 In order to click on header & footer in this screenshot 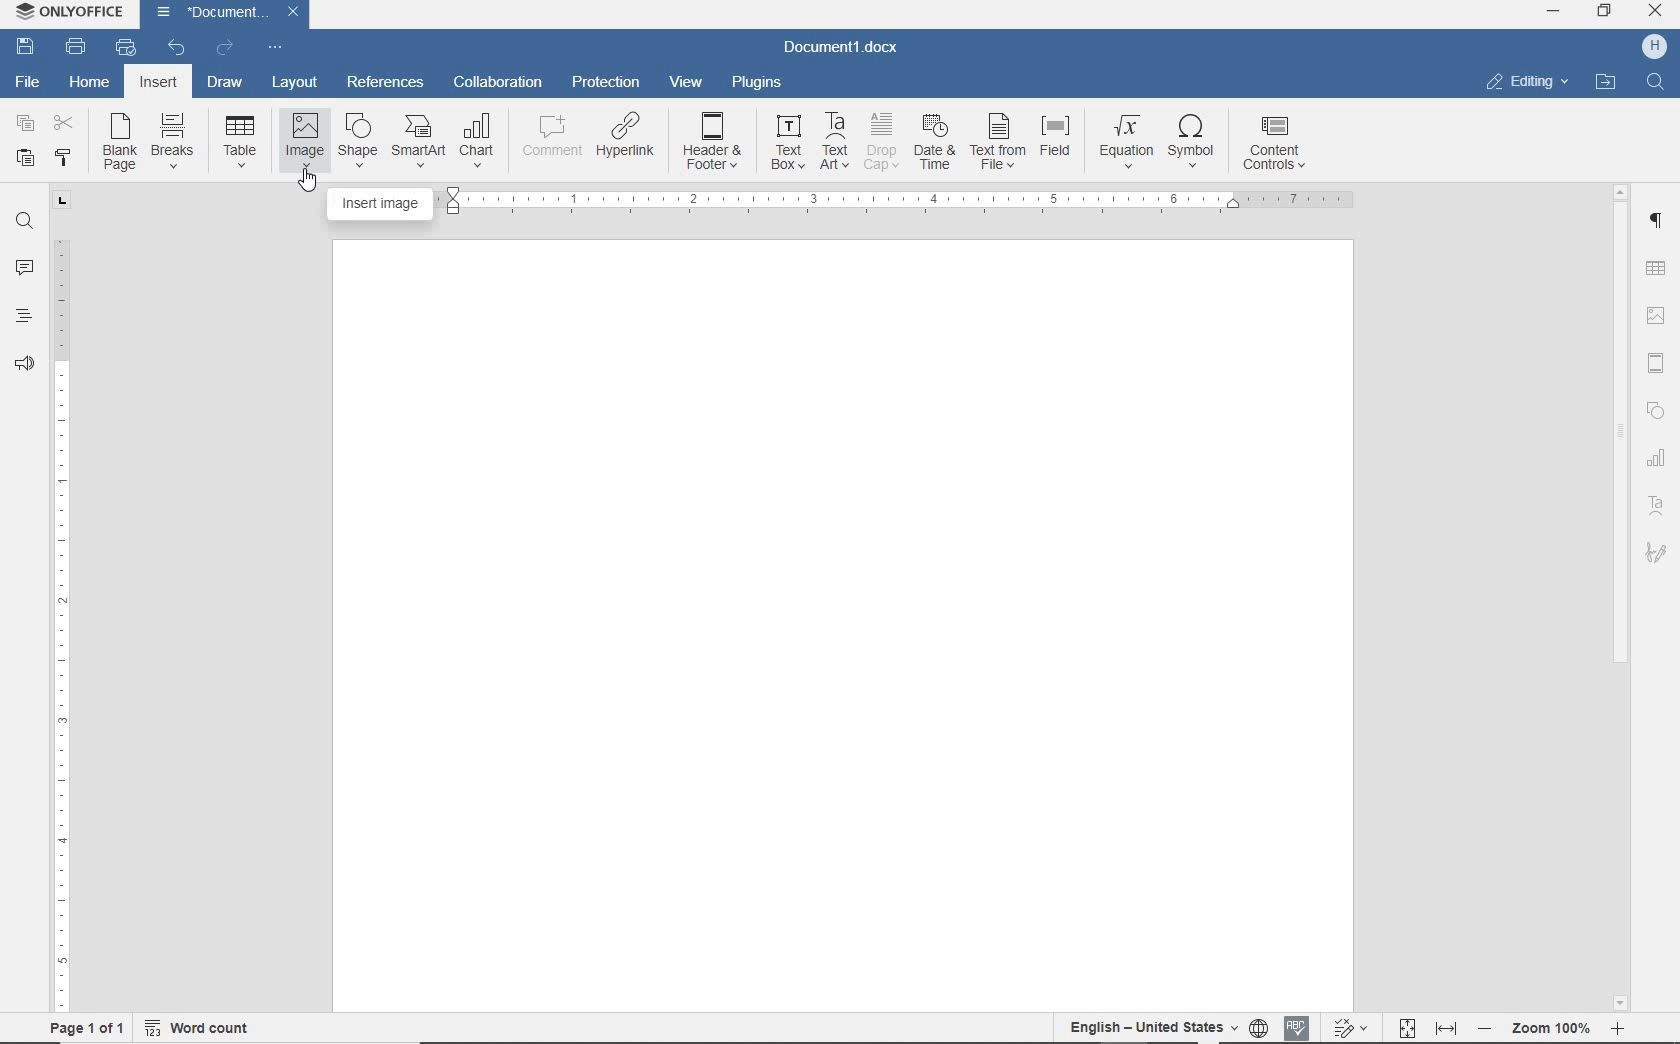, I will do `click(1657, 361)`.